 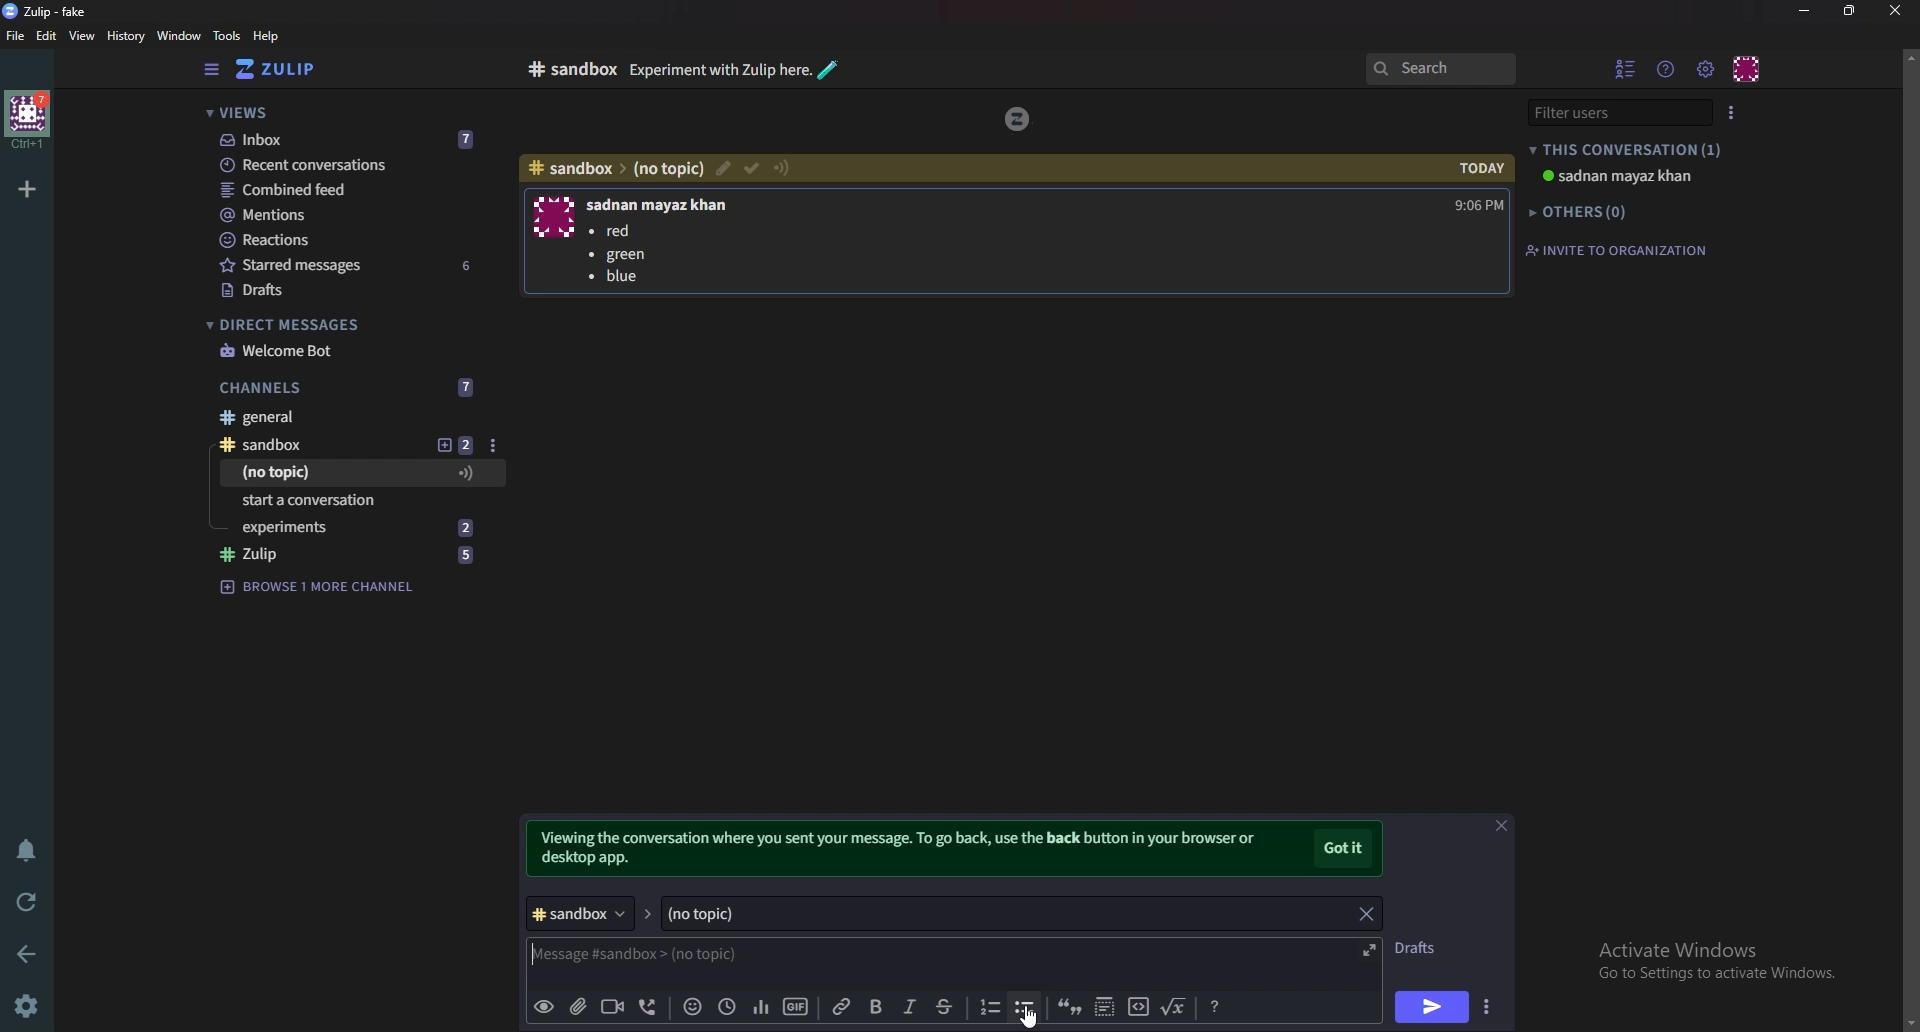 I want to click on Inbox, so click(x=351, y=141).